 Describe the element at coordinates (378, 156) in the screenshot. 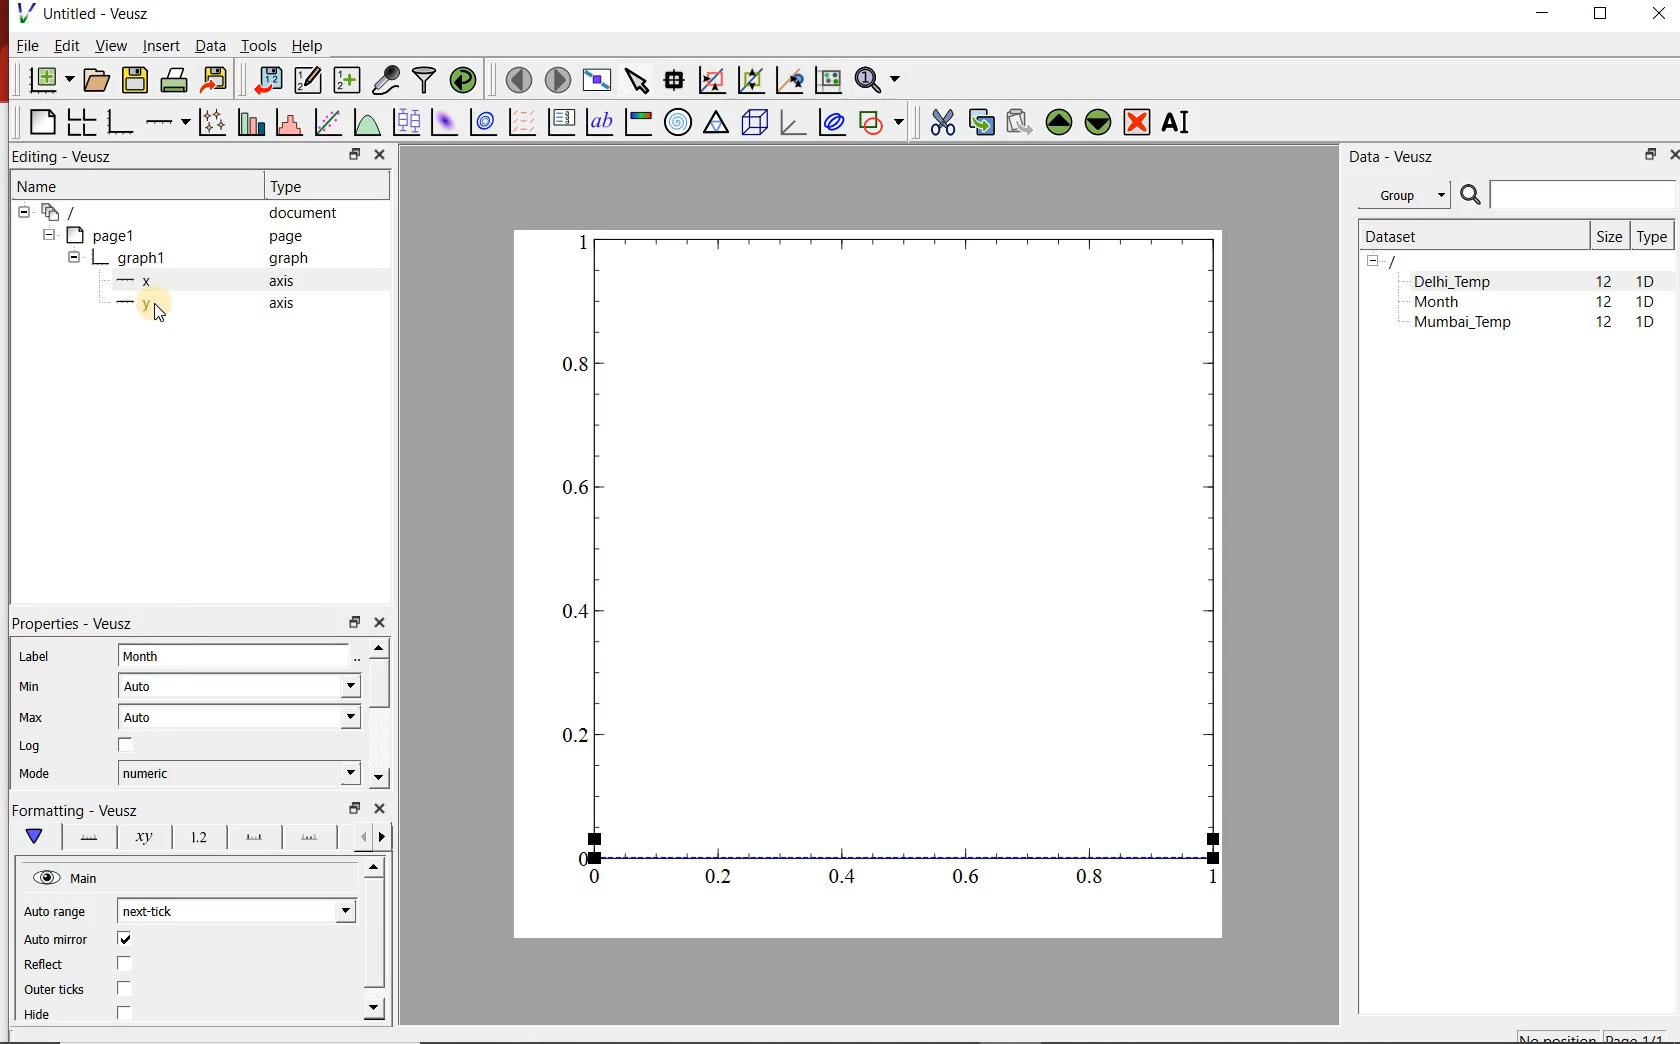

I see `close` at that location.